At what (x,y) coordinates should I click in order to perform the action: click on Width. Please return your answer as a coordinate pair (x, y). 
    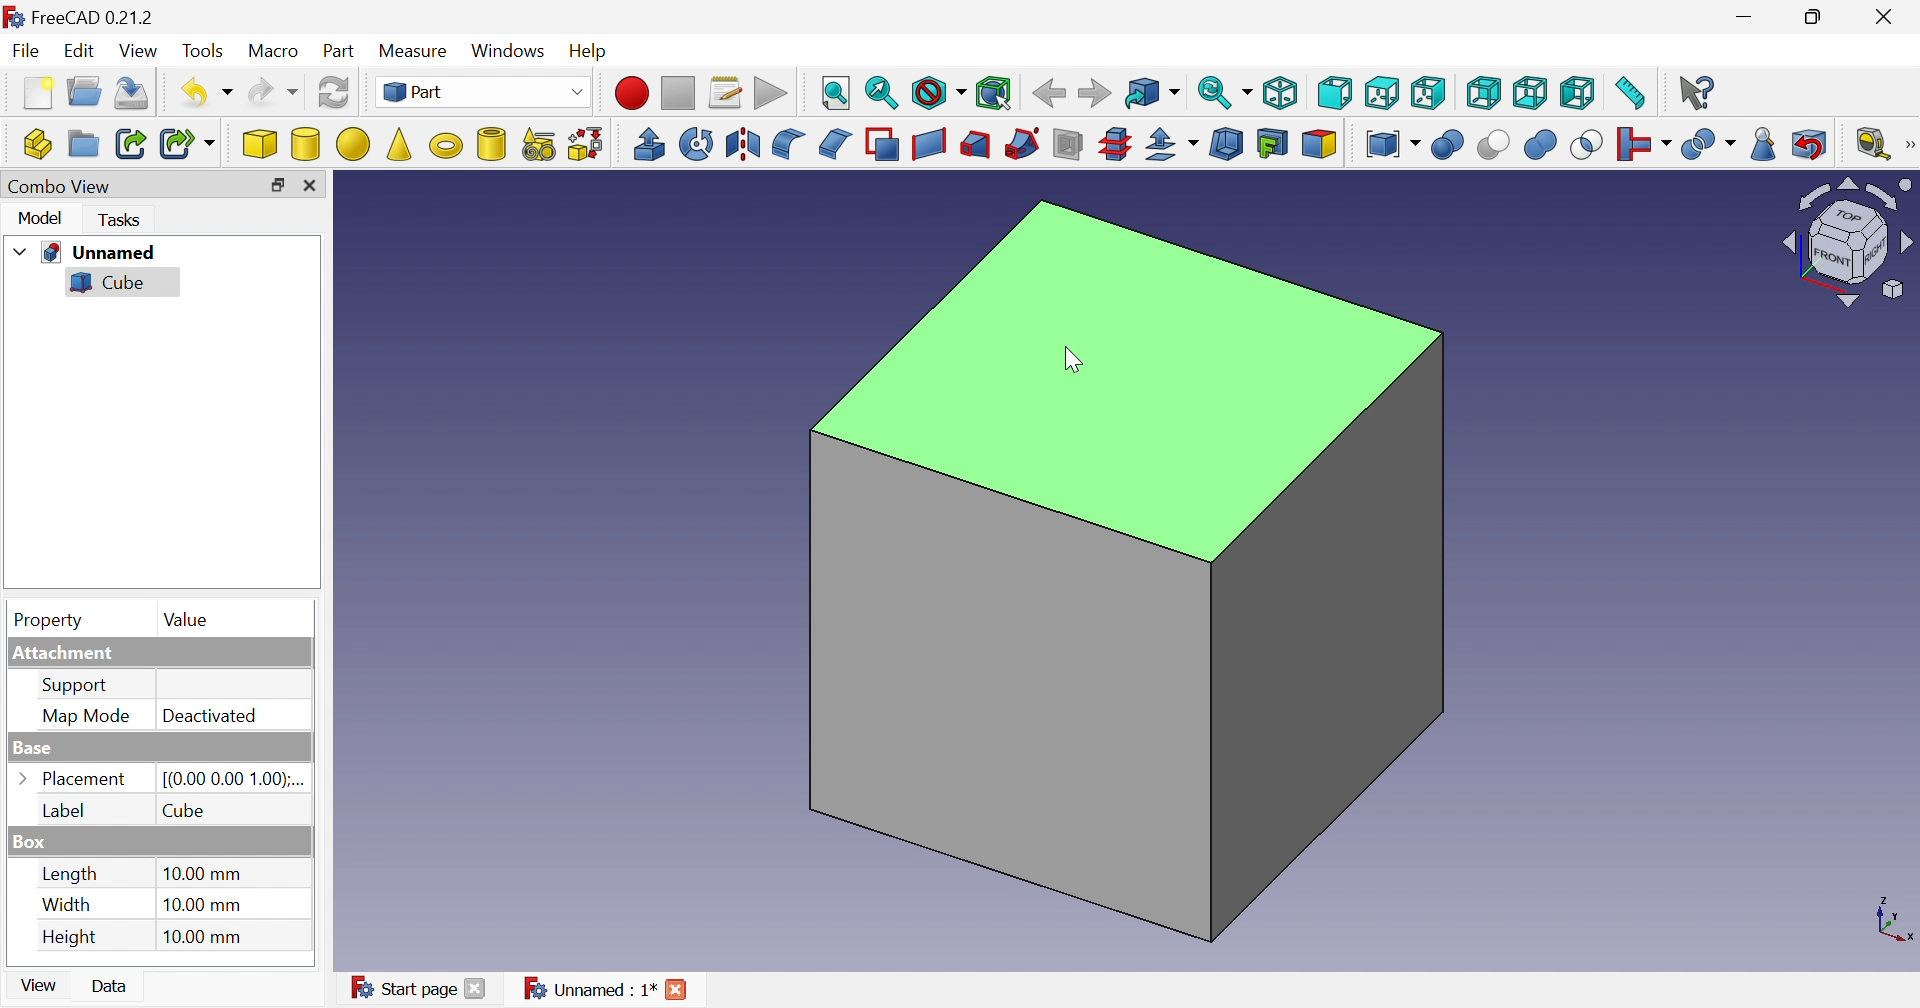
    Looking at the image, I should click on (67, 907).